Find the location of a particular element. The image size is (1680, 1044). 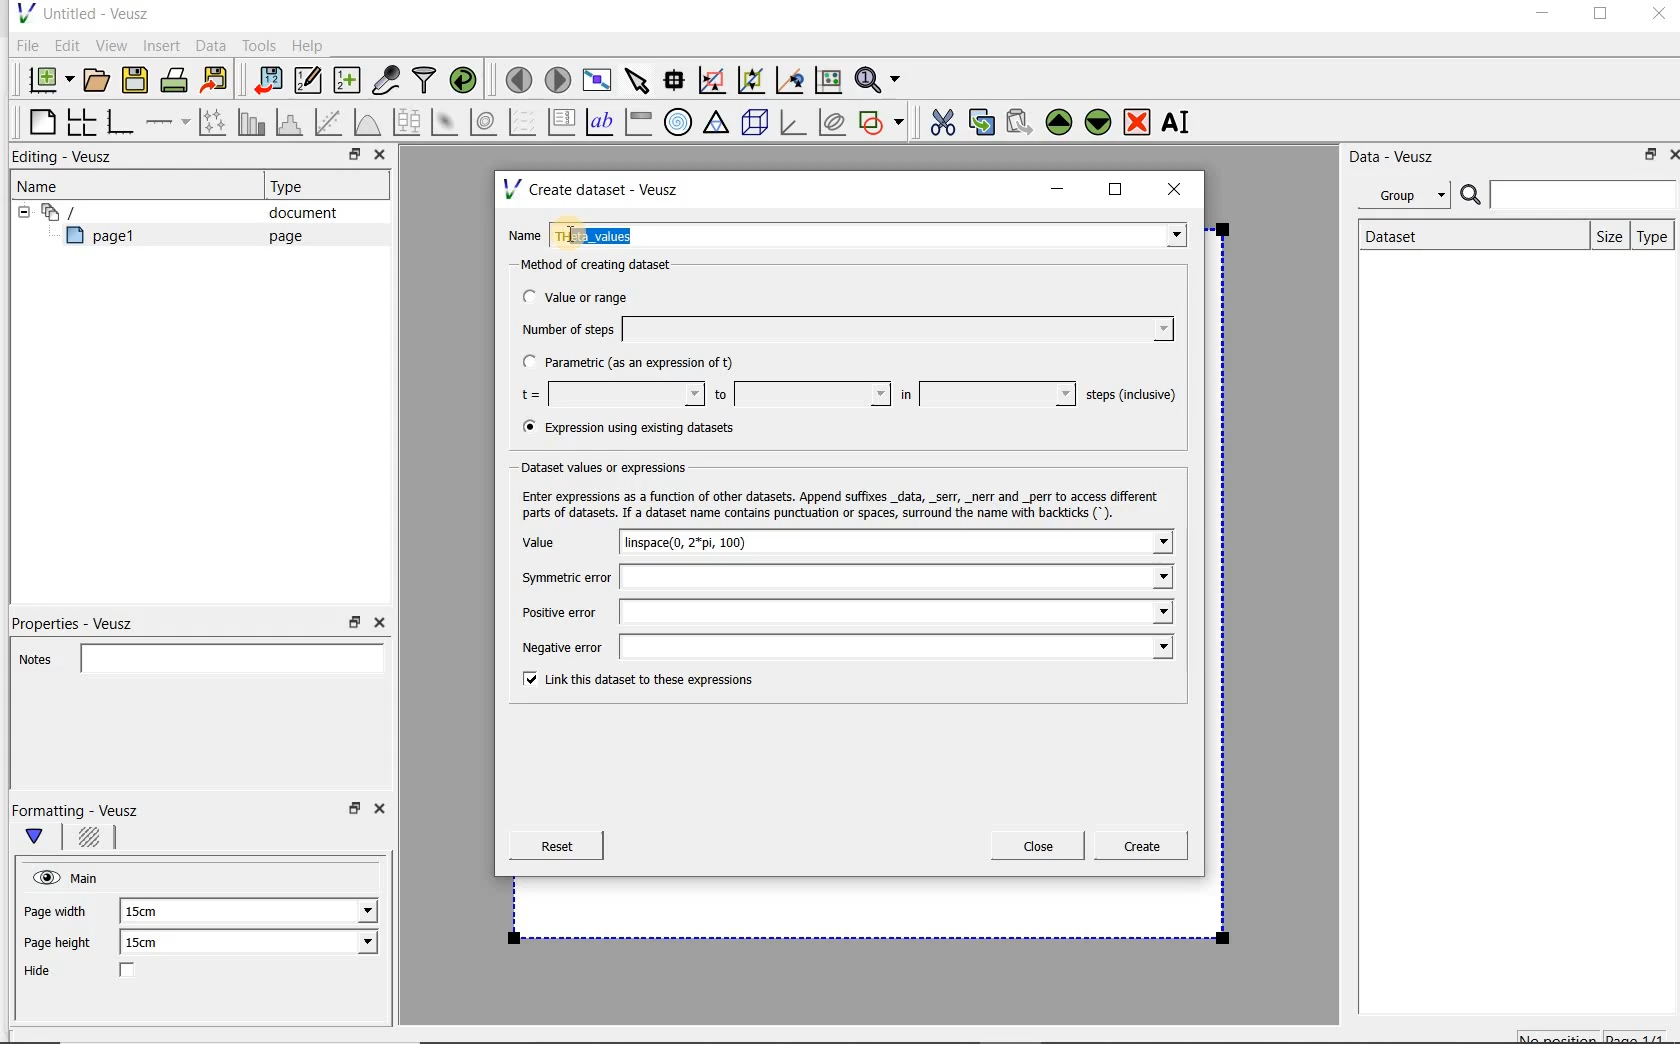

to is located at coordinates (800, 394).